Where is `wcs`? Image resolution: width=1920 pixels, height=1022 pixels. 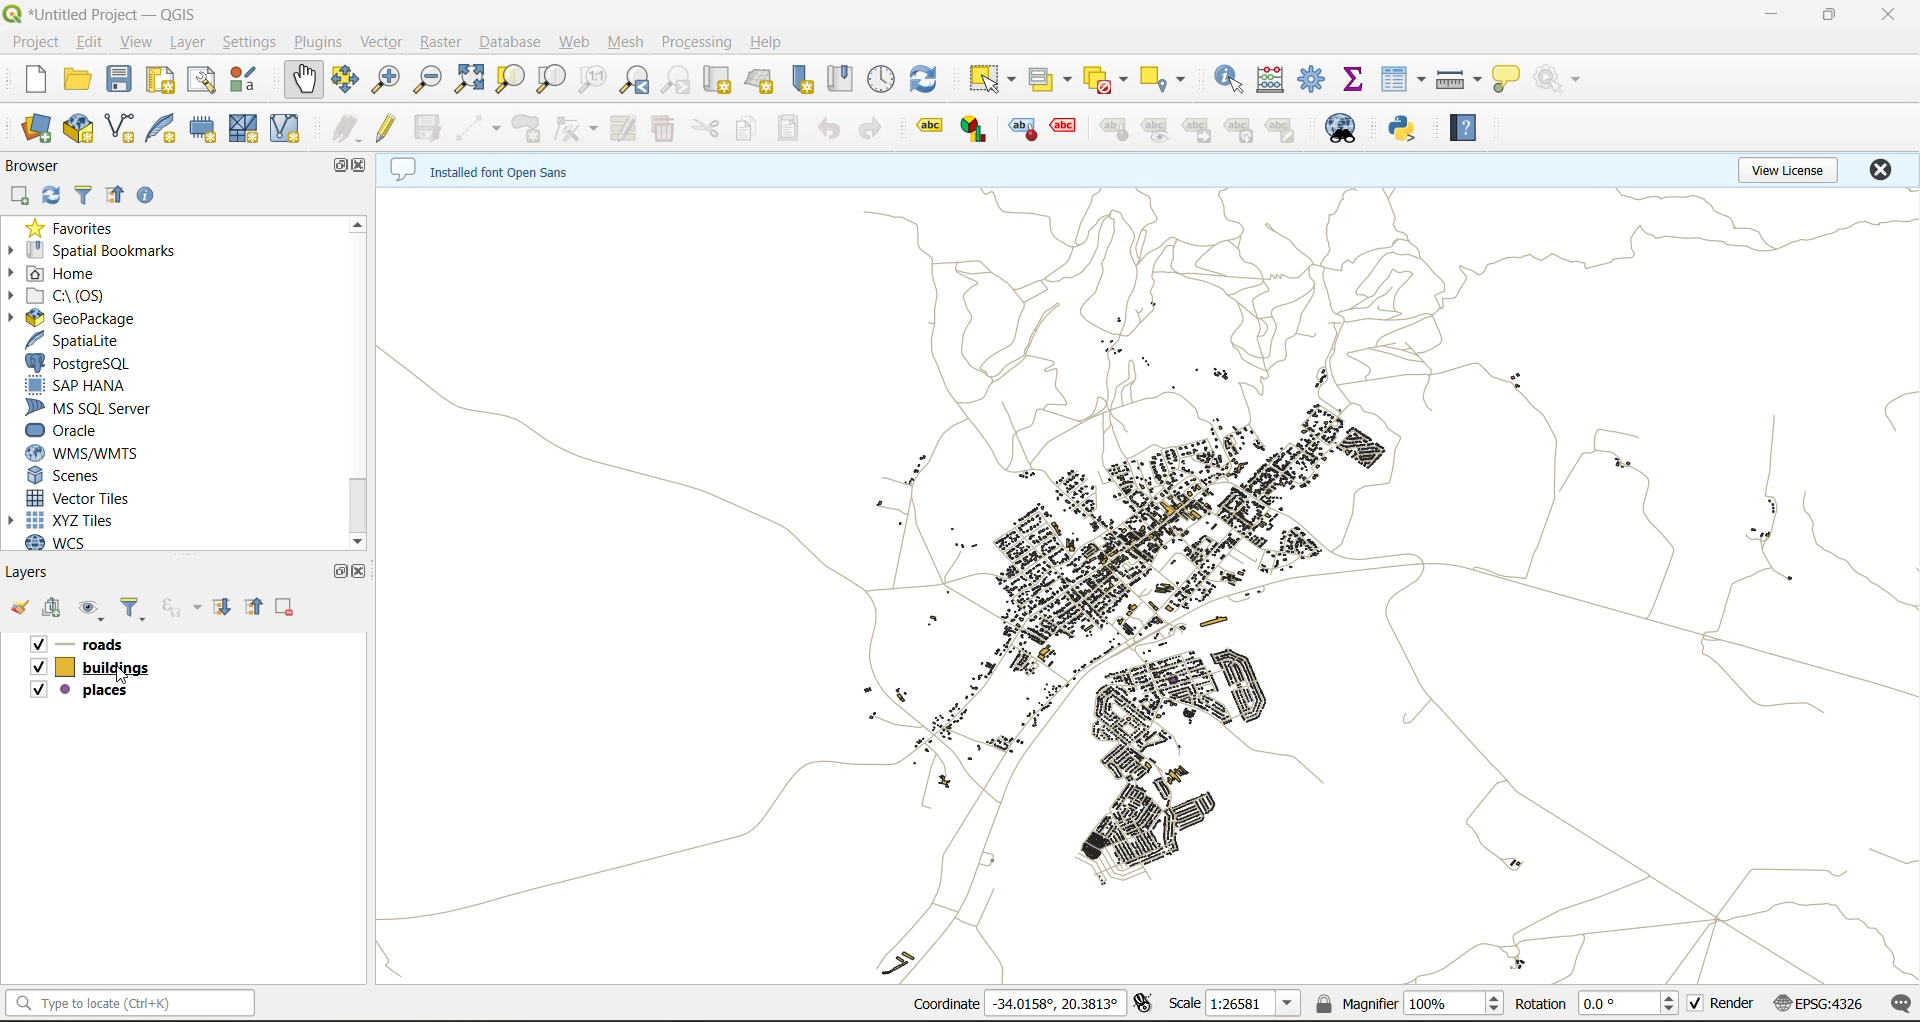
wcs is located at coordinates (73, 540).